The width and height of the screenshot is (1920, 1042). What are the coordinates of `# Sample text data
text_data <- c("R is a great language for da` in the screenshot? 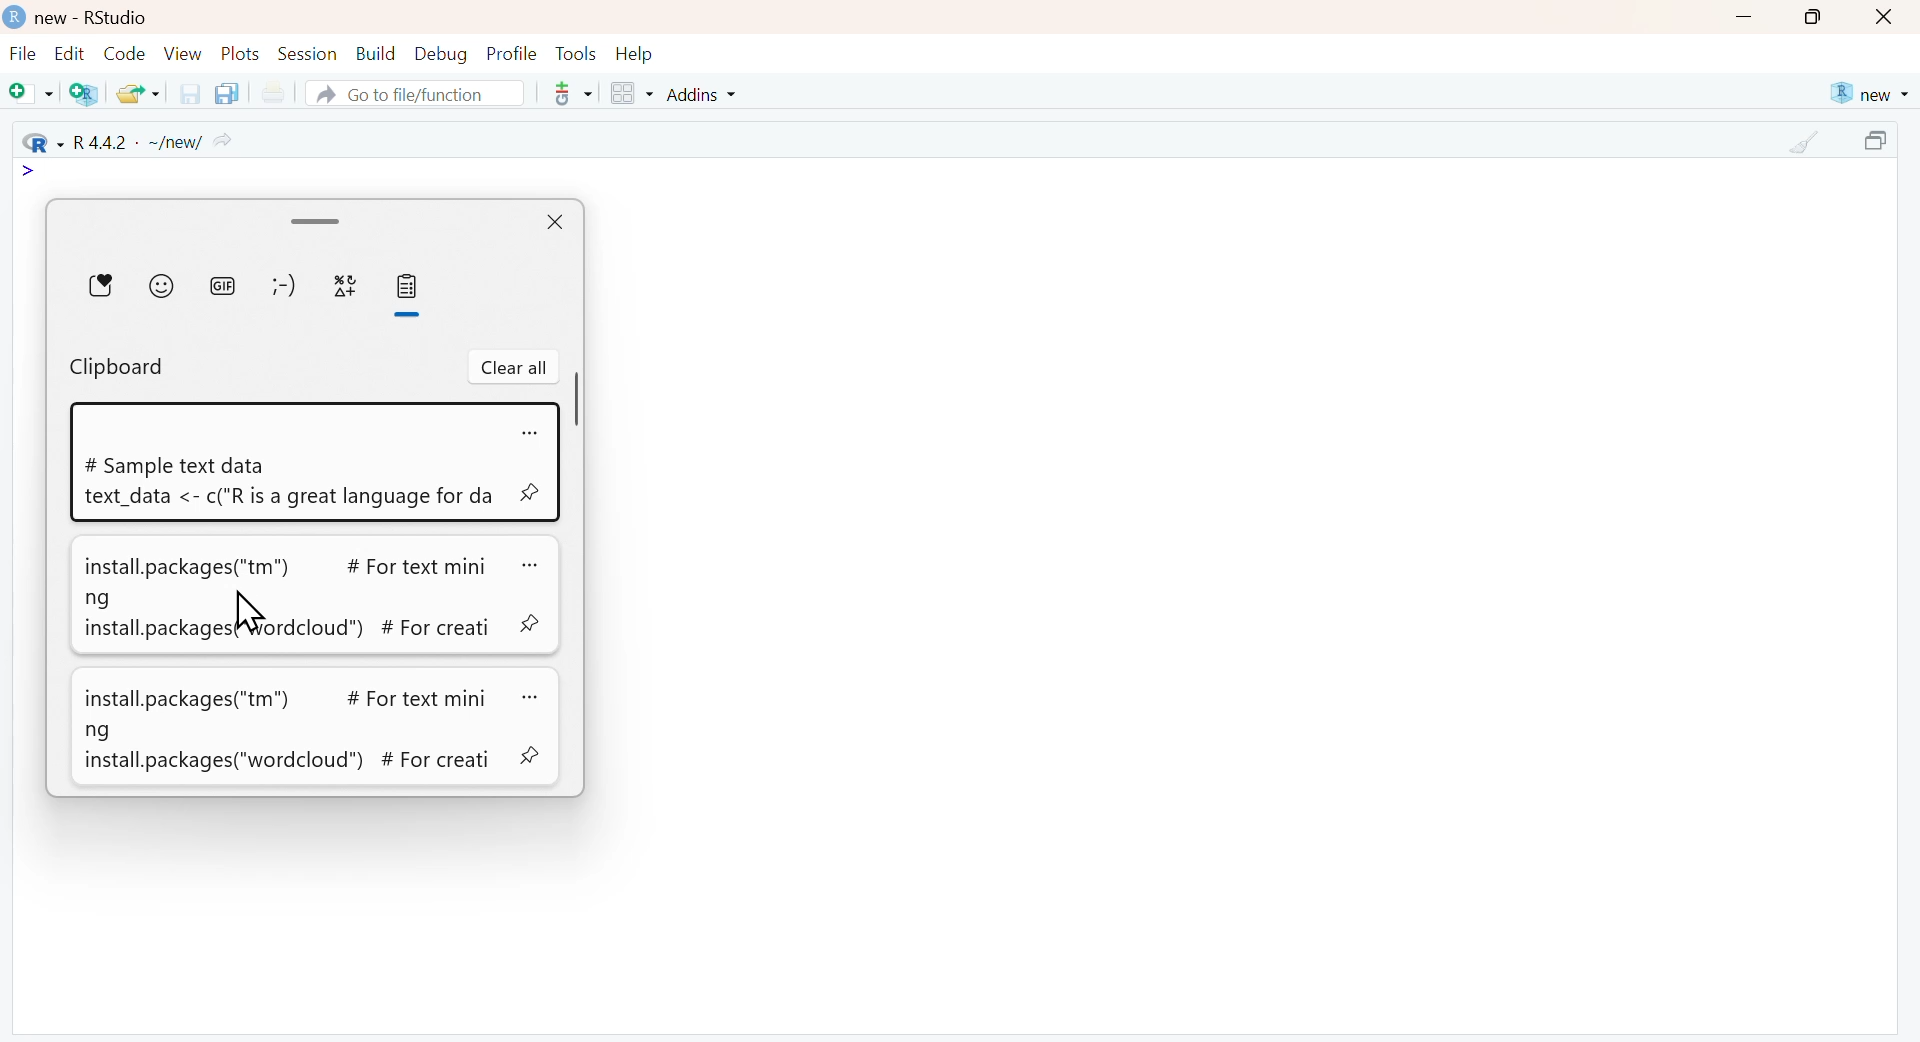 It's located at (292, 484).